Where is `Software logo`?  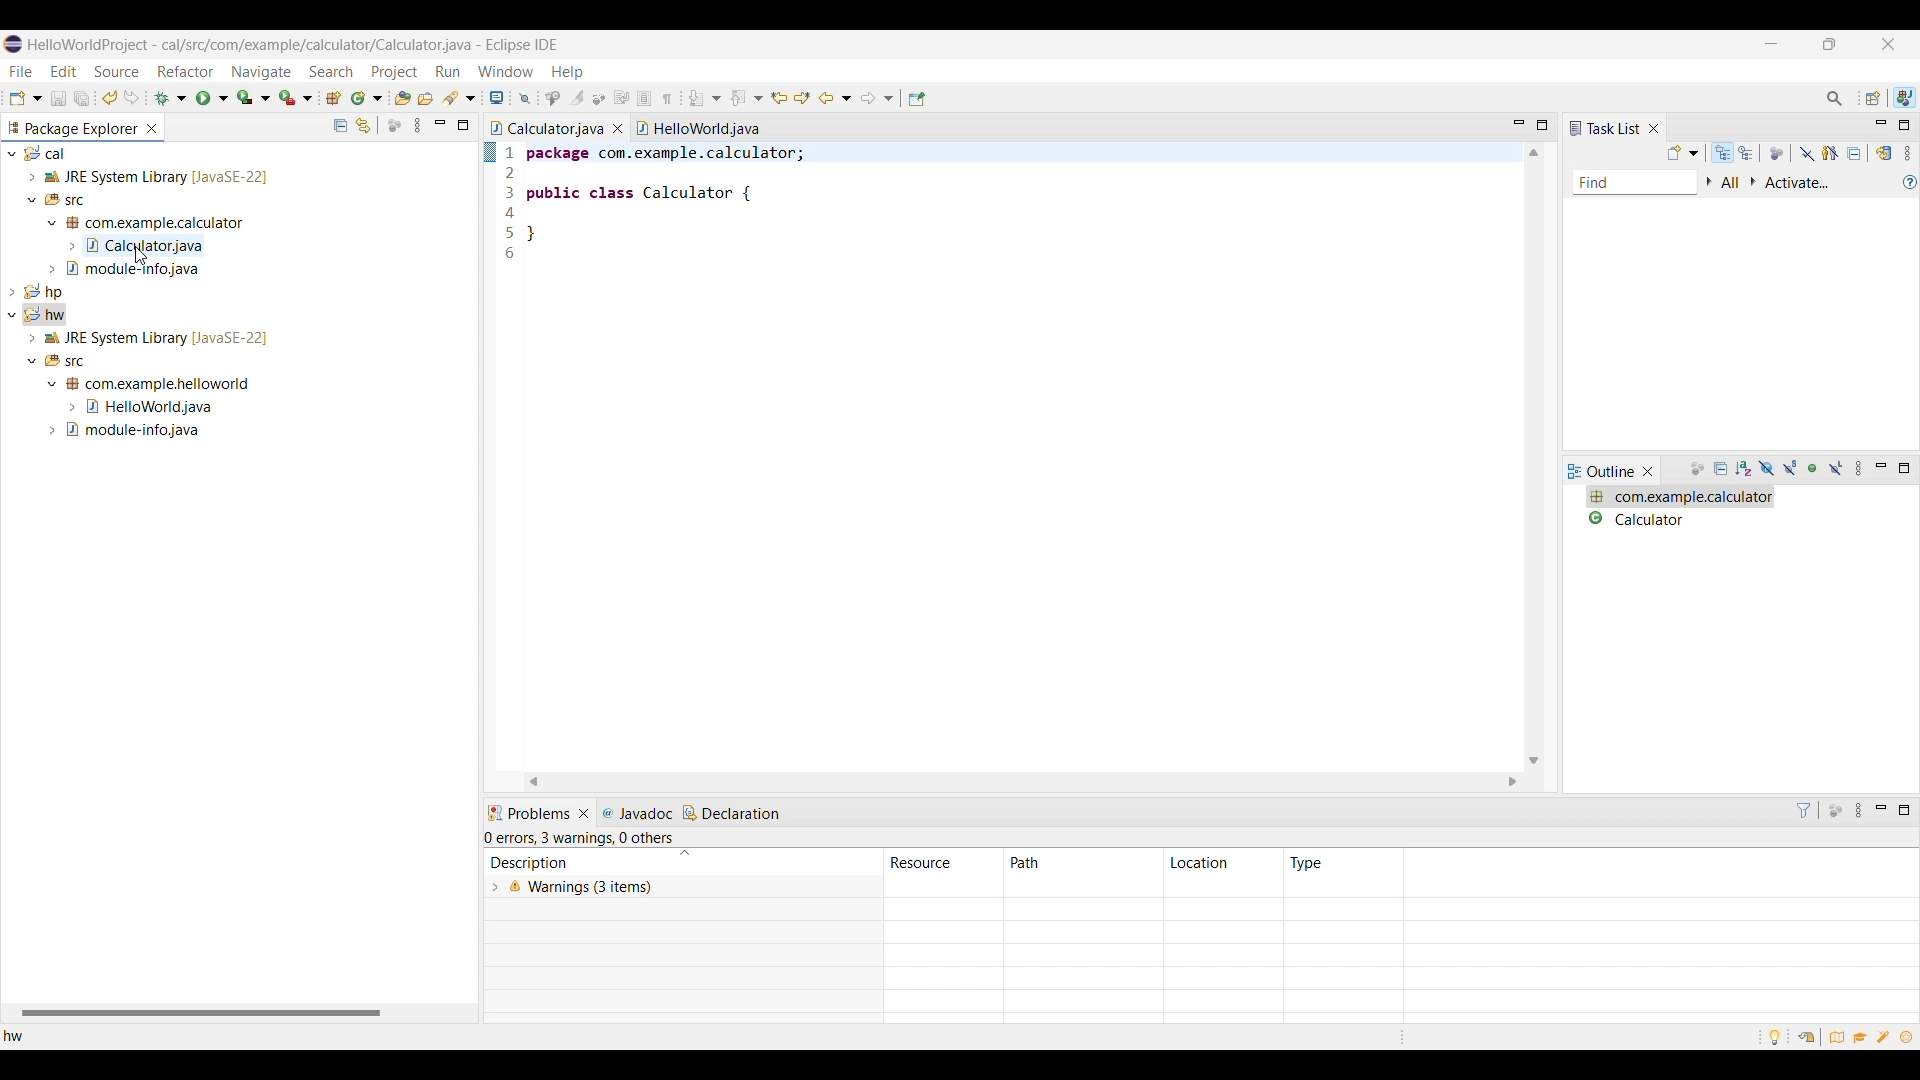
Software logo is located at coordinates (13, 44).